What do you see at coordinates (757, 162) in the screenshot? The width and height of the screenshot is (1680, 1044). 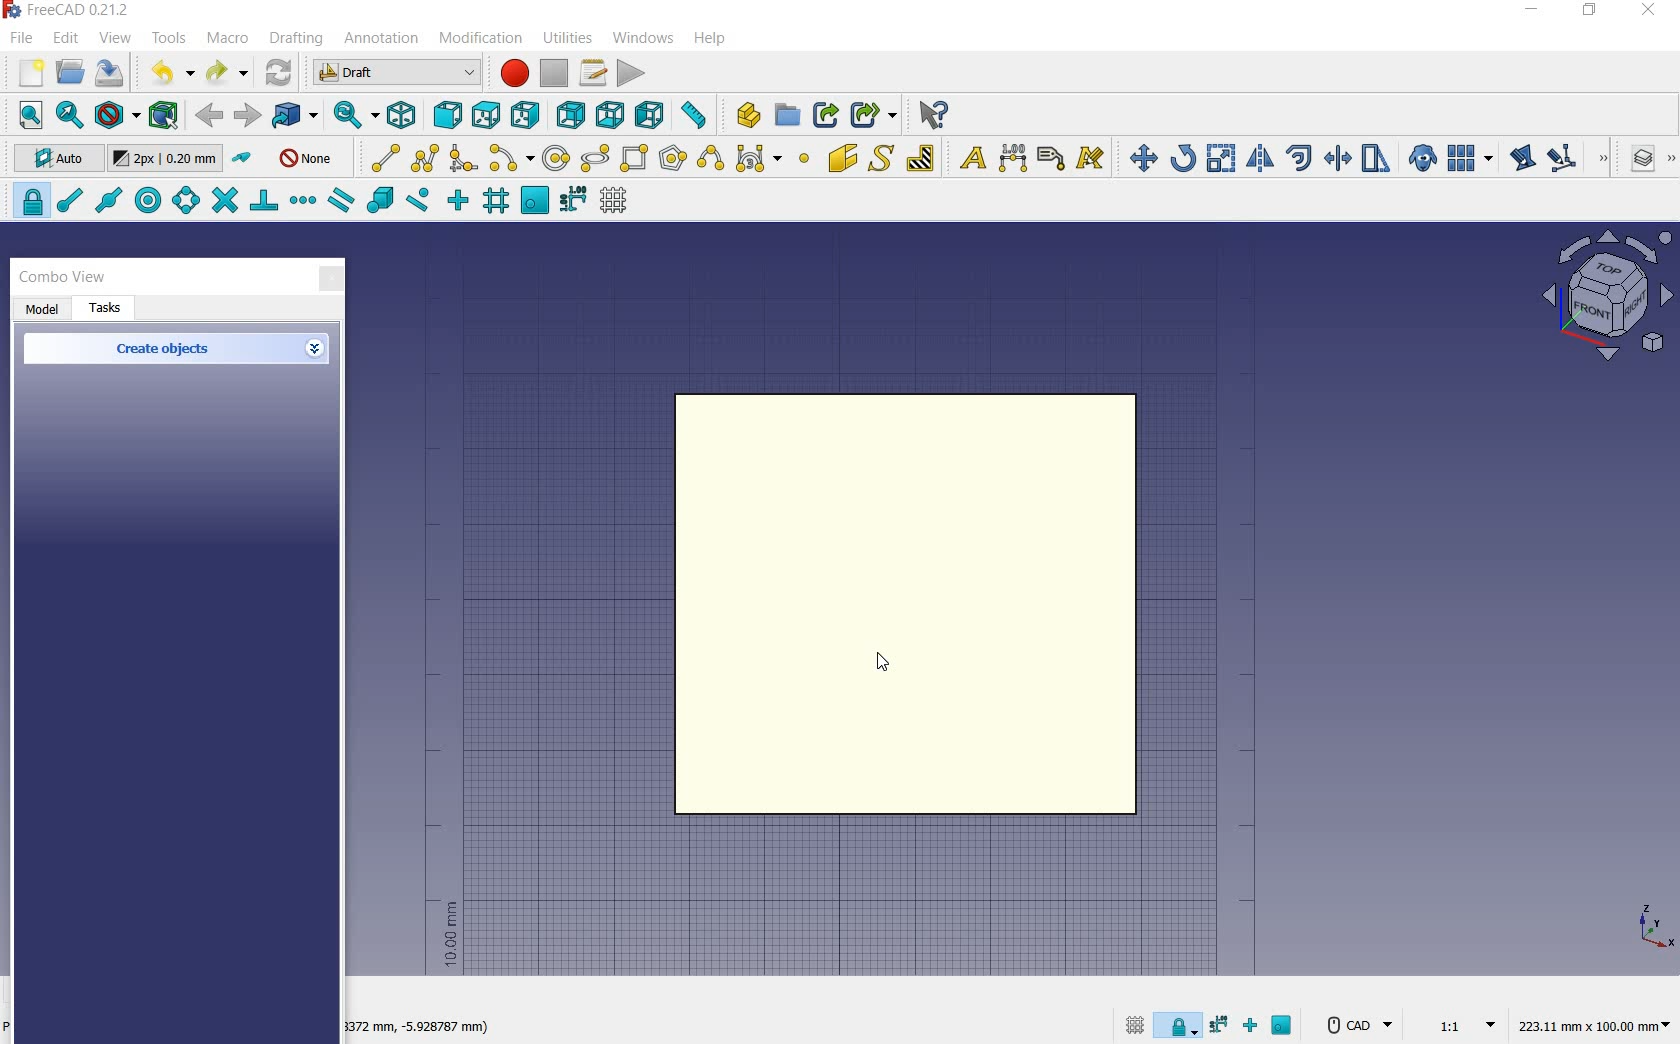 I see `Bezier tool` at bounding box center [757, 162].